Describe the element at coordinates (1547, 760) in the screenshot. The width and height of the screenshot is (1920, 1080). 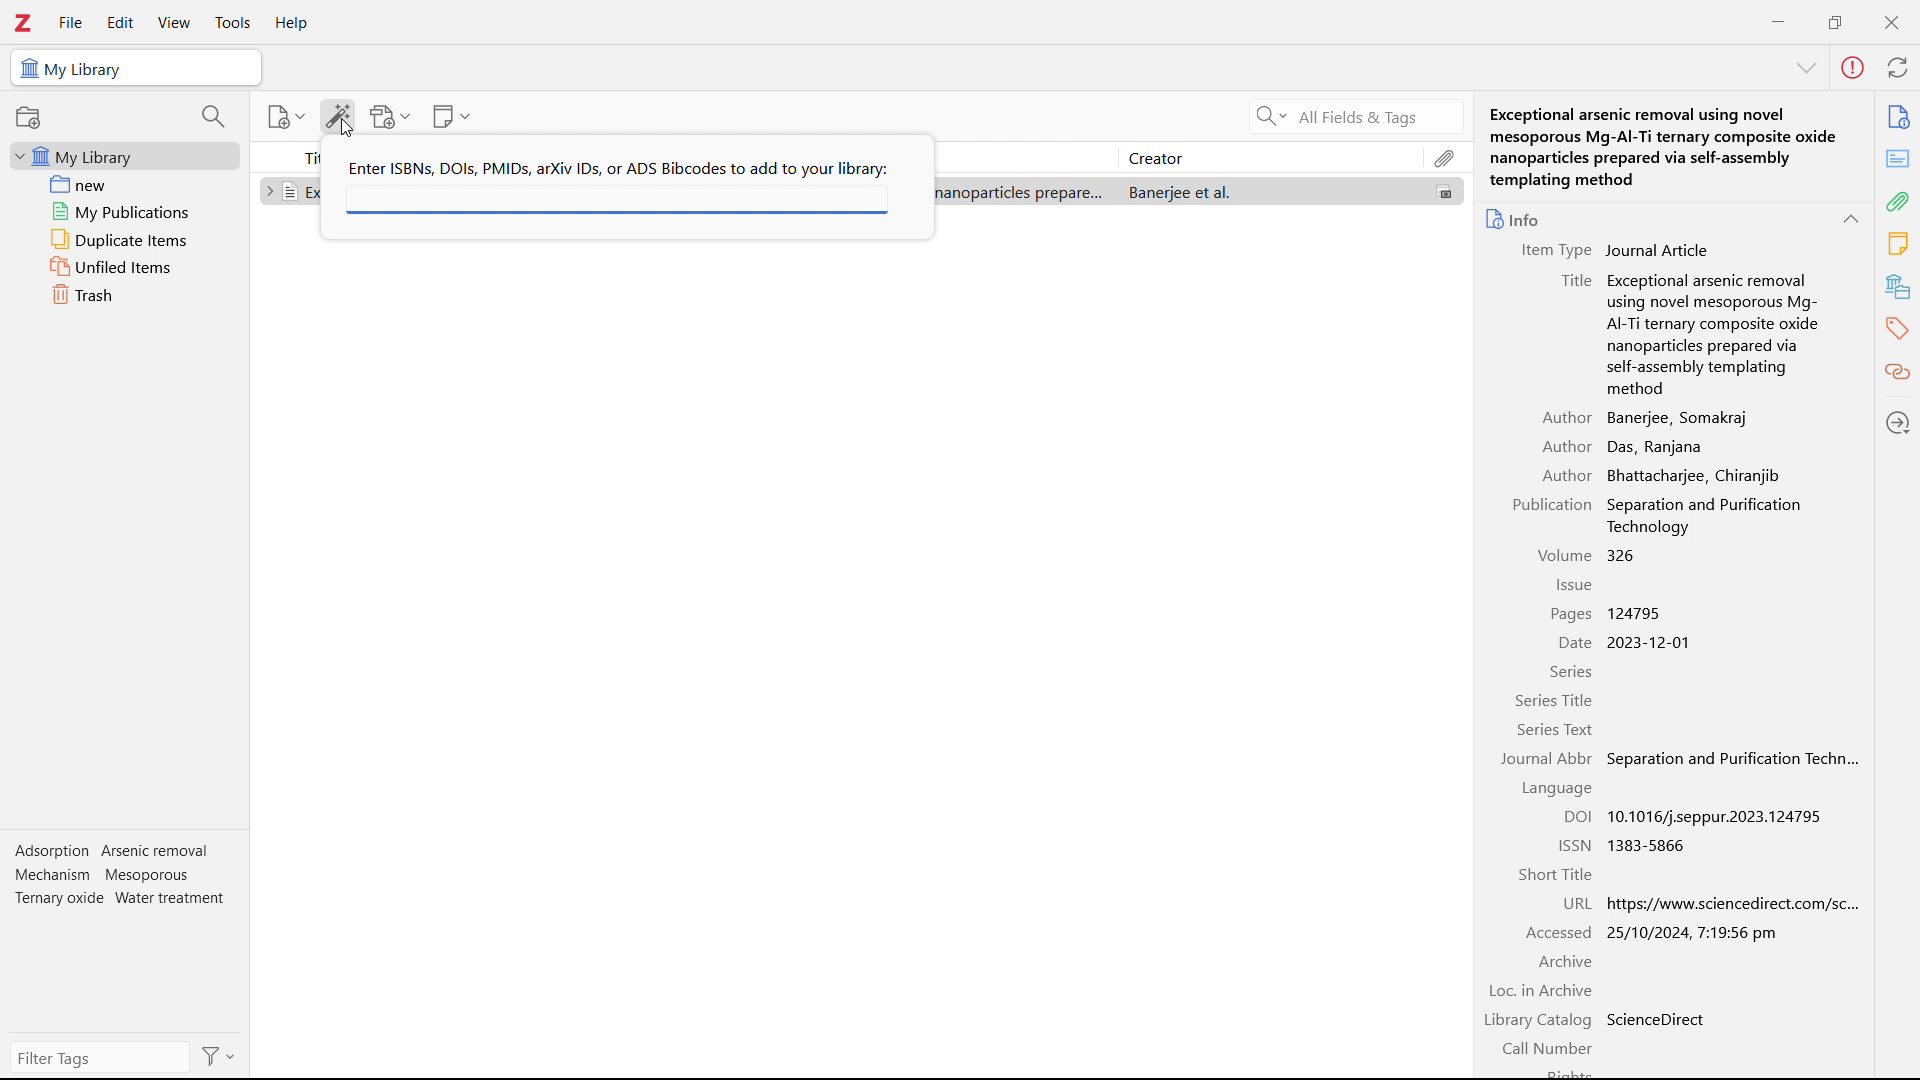
I see `Journal abbreviation` at that location.